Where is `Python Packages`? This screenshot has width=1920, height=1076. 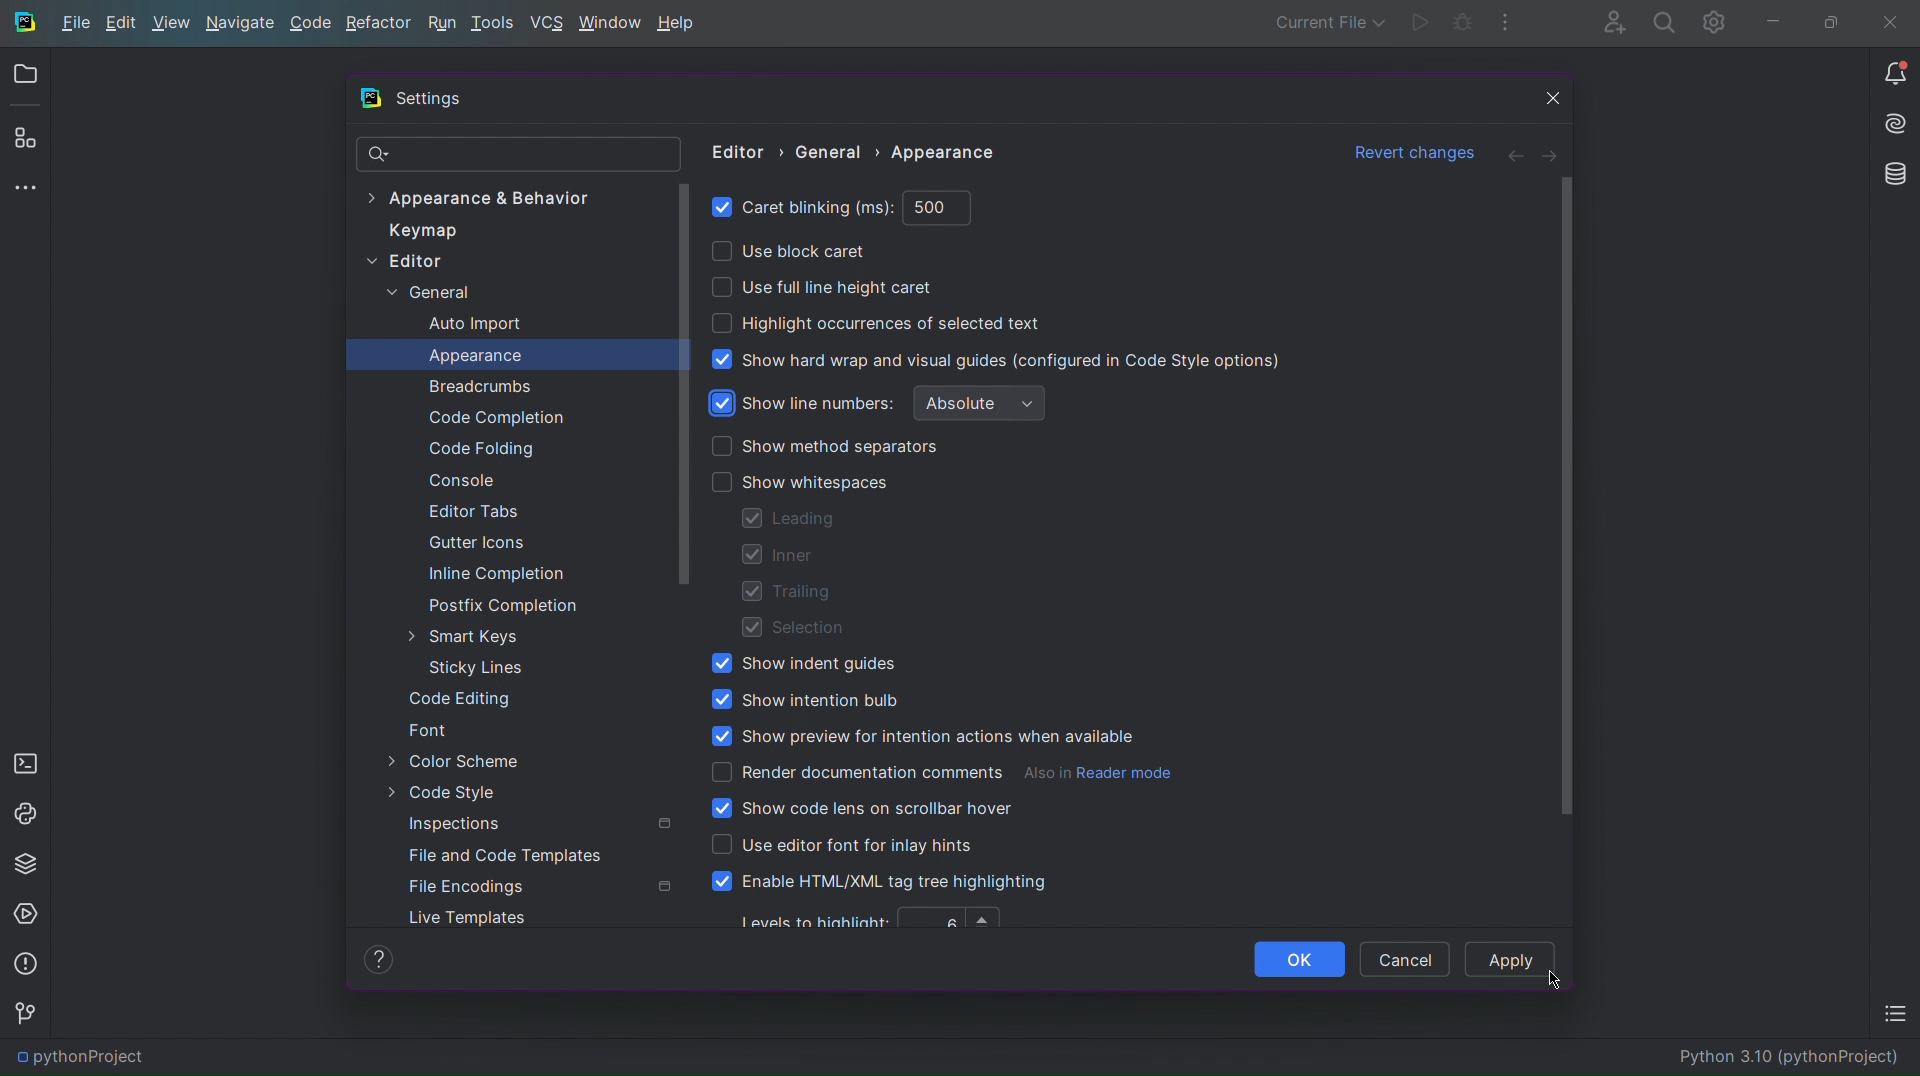
Python Packages is located at coordinates (28, 864).